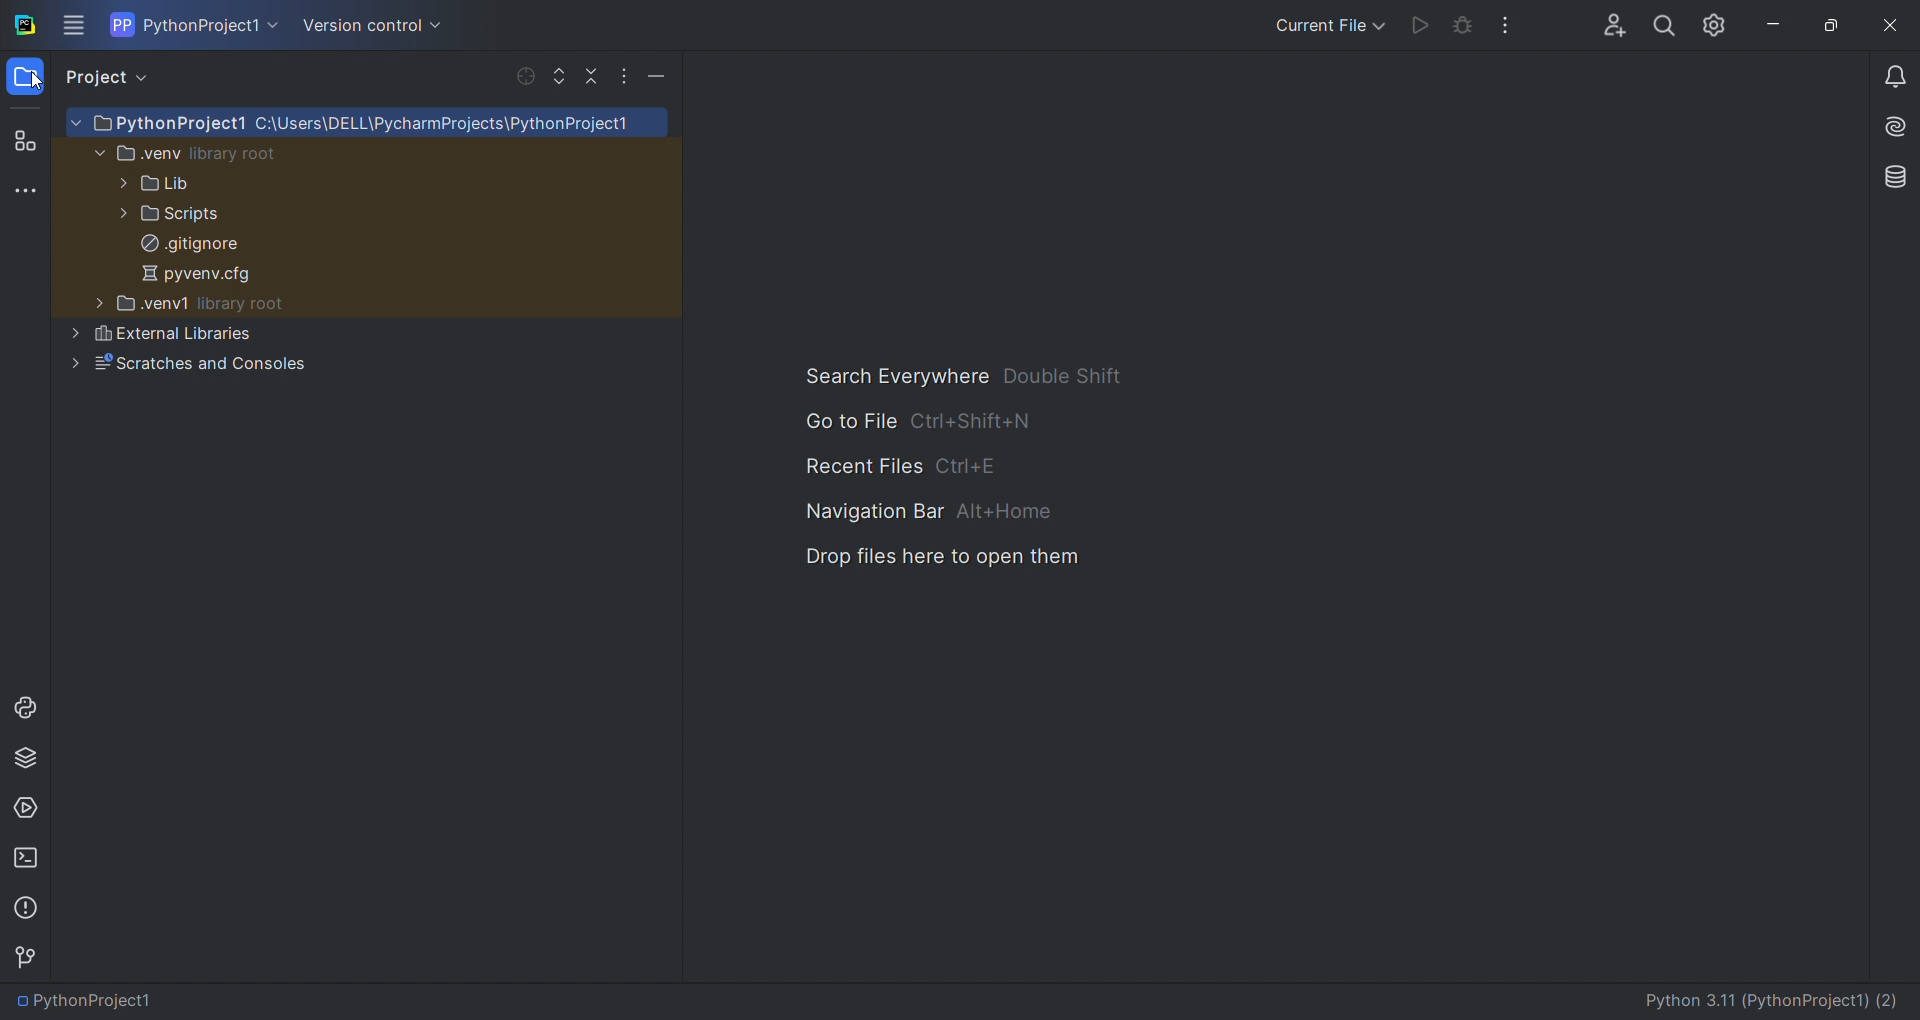 The image size is (1920, 1020). Describe the element at coordinates (659, 75) in the screenshot. I see `minimize` at that location.